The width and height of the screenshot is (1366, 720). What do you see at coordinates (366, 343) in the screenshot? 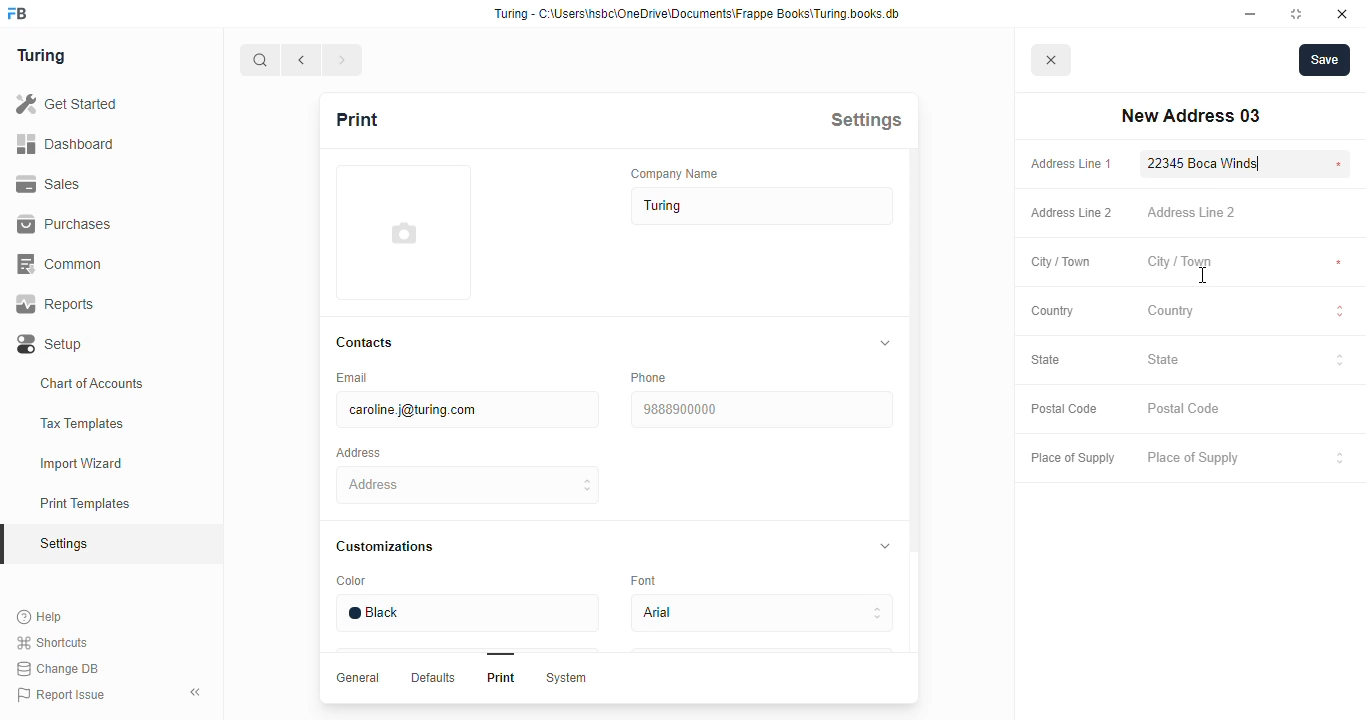
I see `contacts` at bounding box center [366, 343].